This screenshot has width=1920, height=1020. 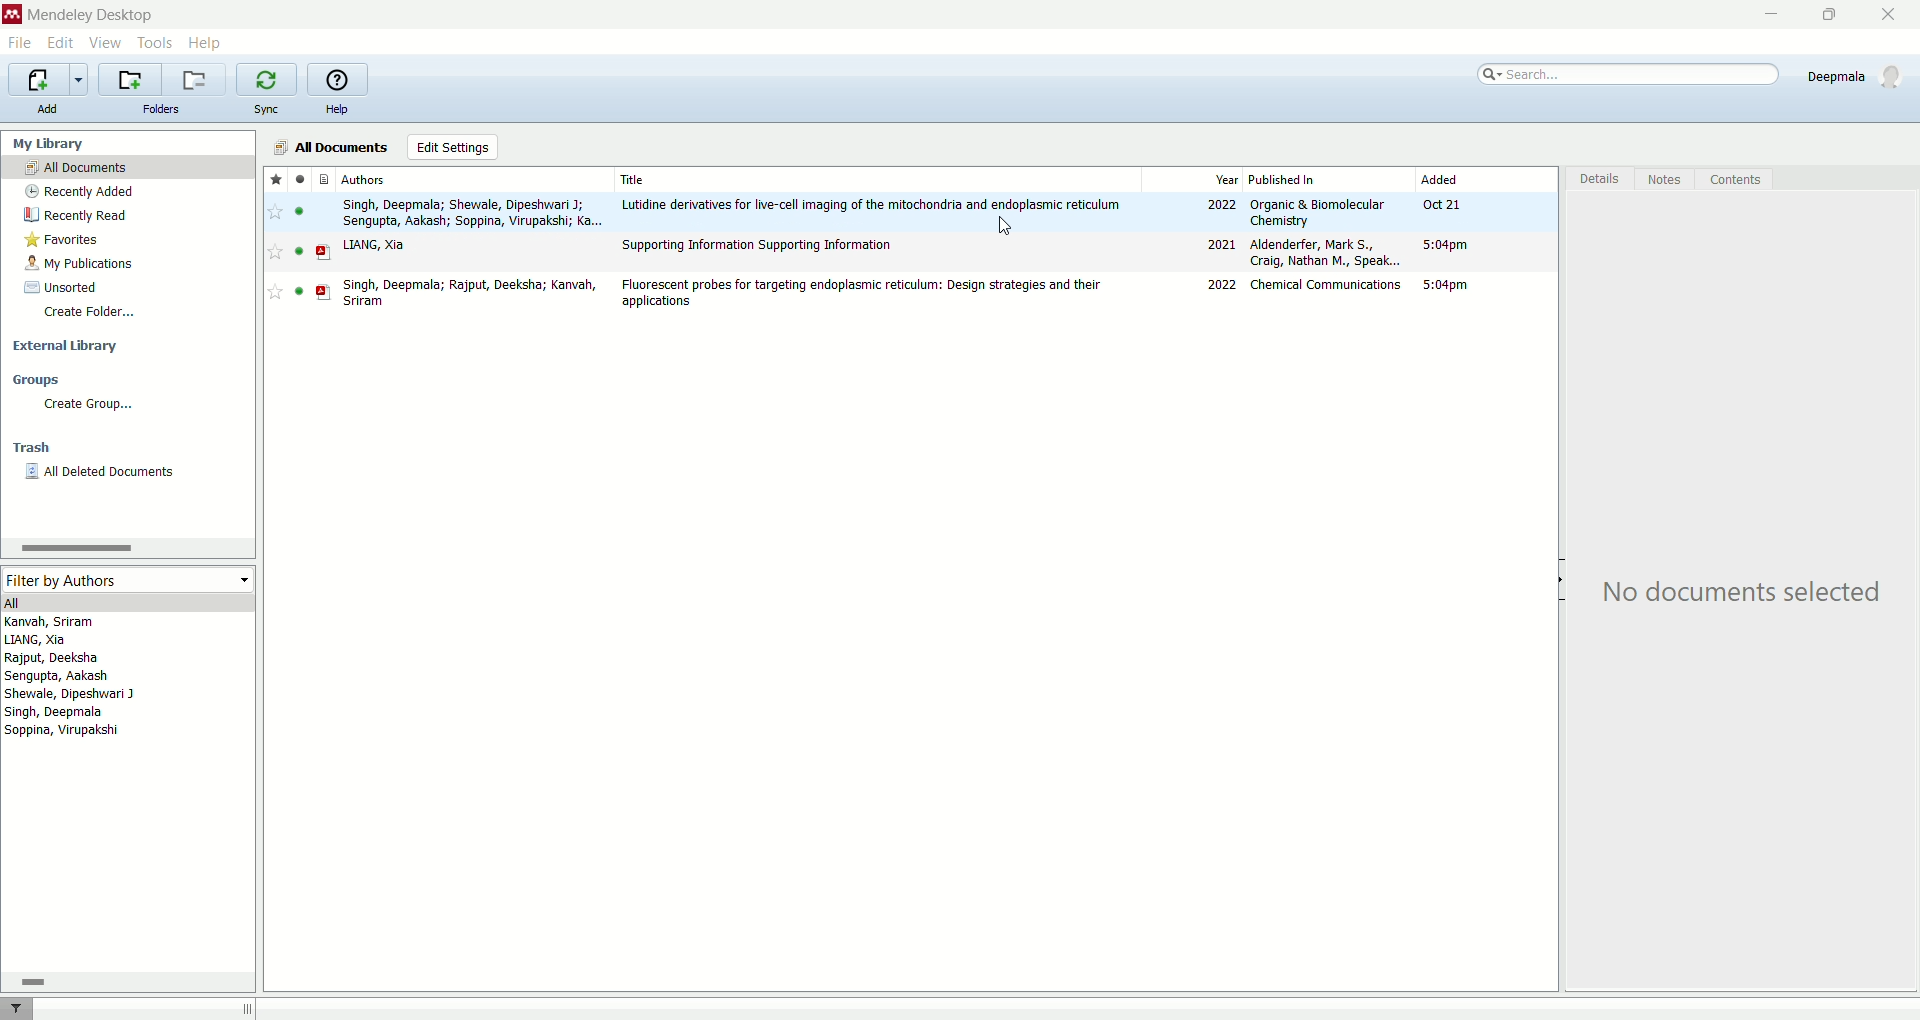 What do you see at coordinates (299, 178) in the screenshot?
I see `read/unread` at bounding box center [299, 178].